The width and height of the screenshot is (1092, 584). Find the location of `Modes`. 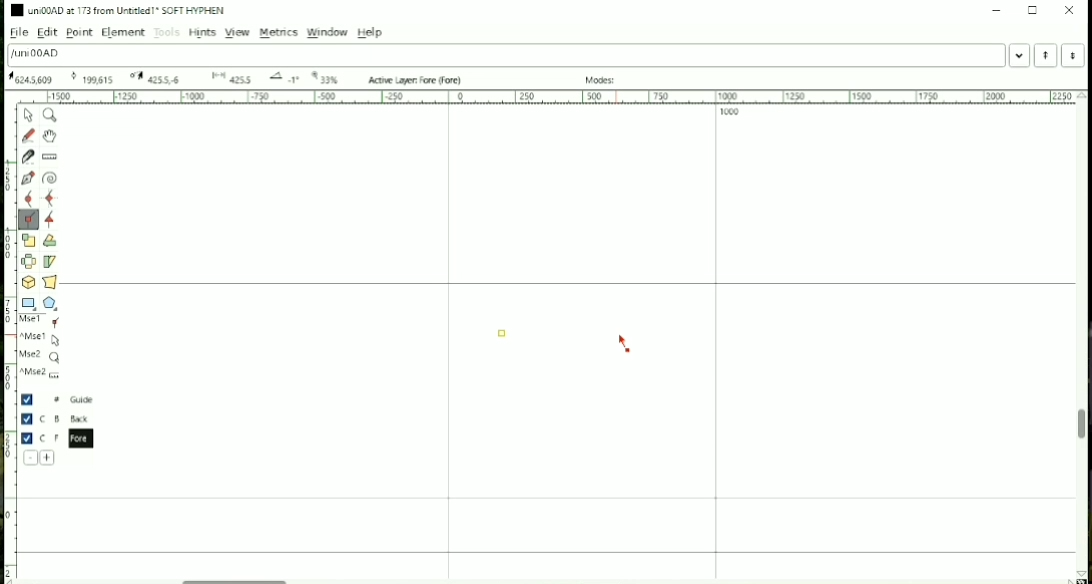

Modes is located at coordinates (603, 80).